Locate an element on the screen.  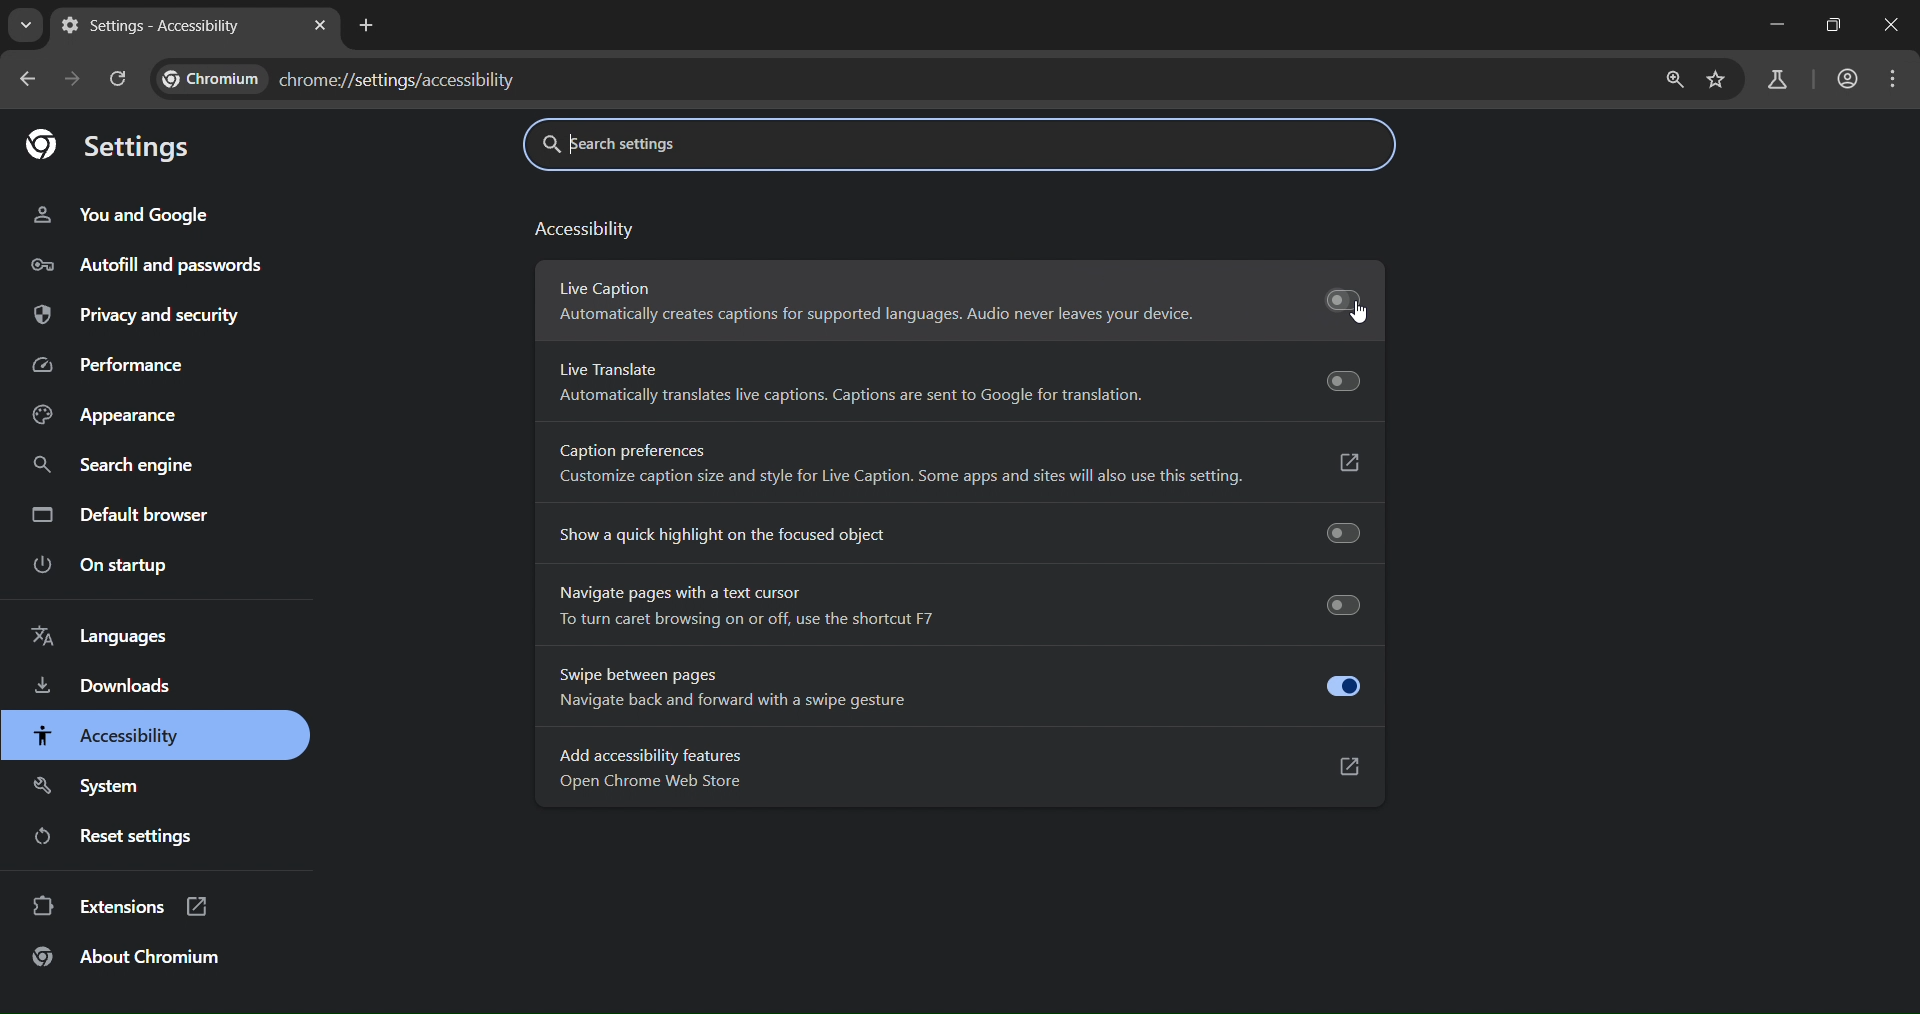
you and google is located at coordinates (122, 212).